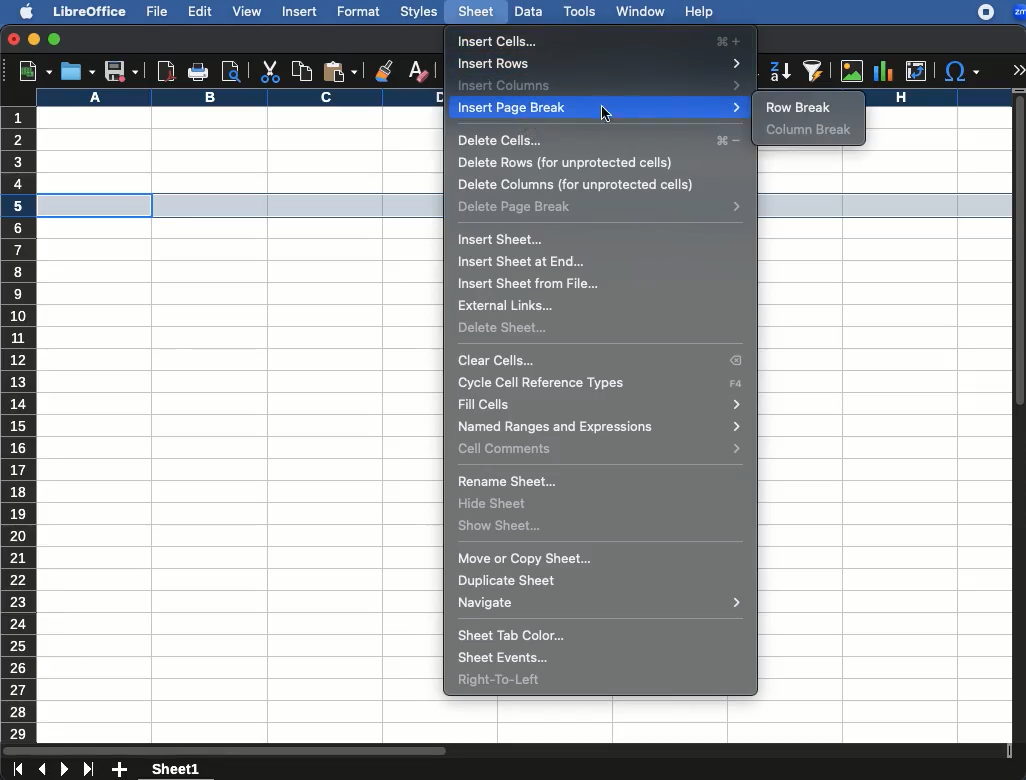 The width and height of the screenshot is (1026, 780). What do you see at coordinates (601, 450) in the screenshot?
I see `cell commands` at bounding box center [601, 450].